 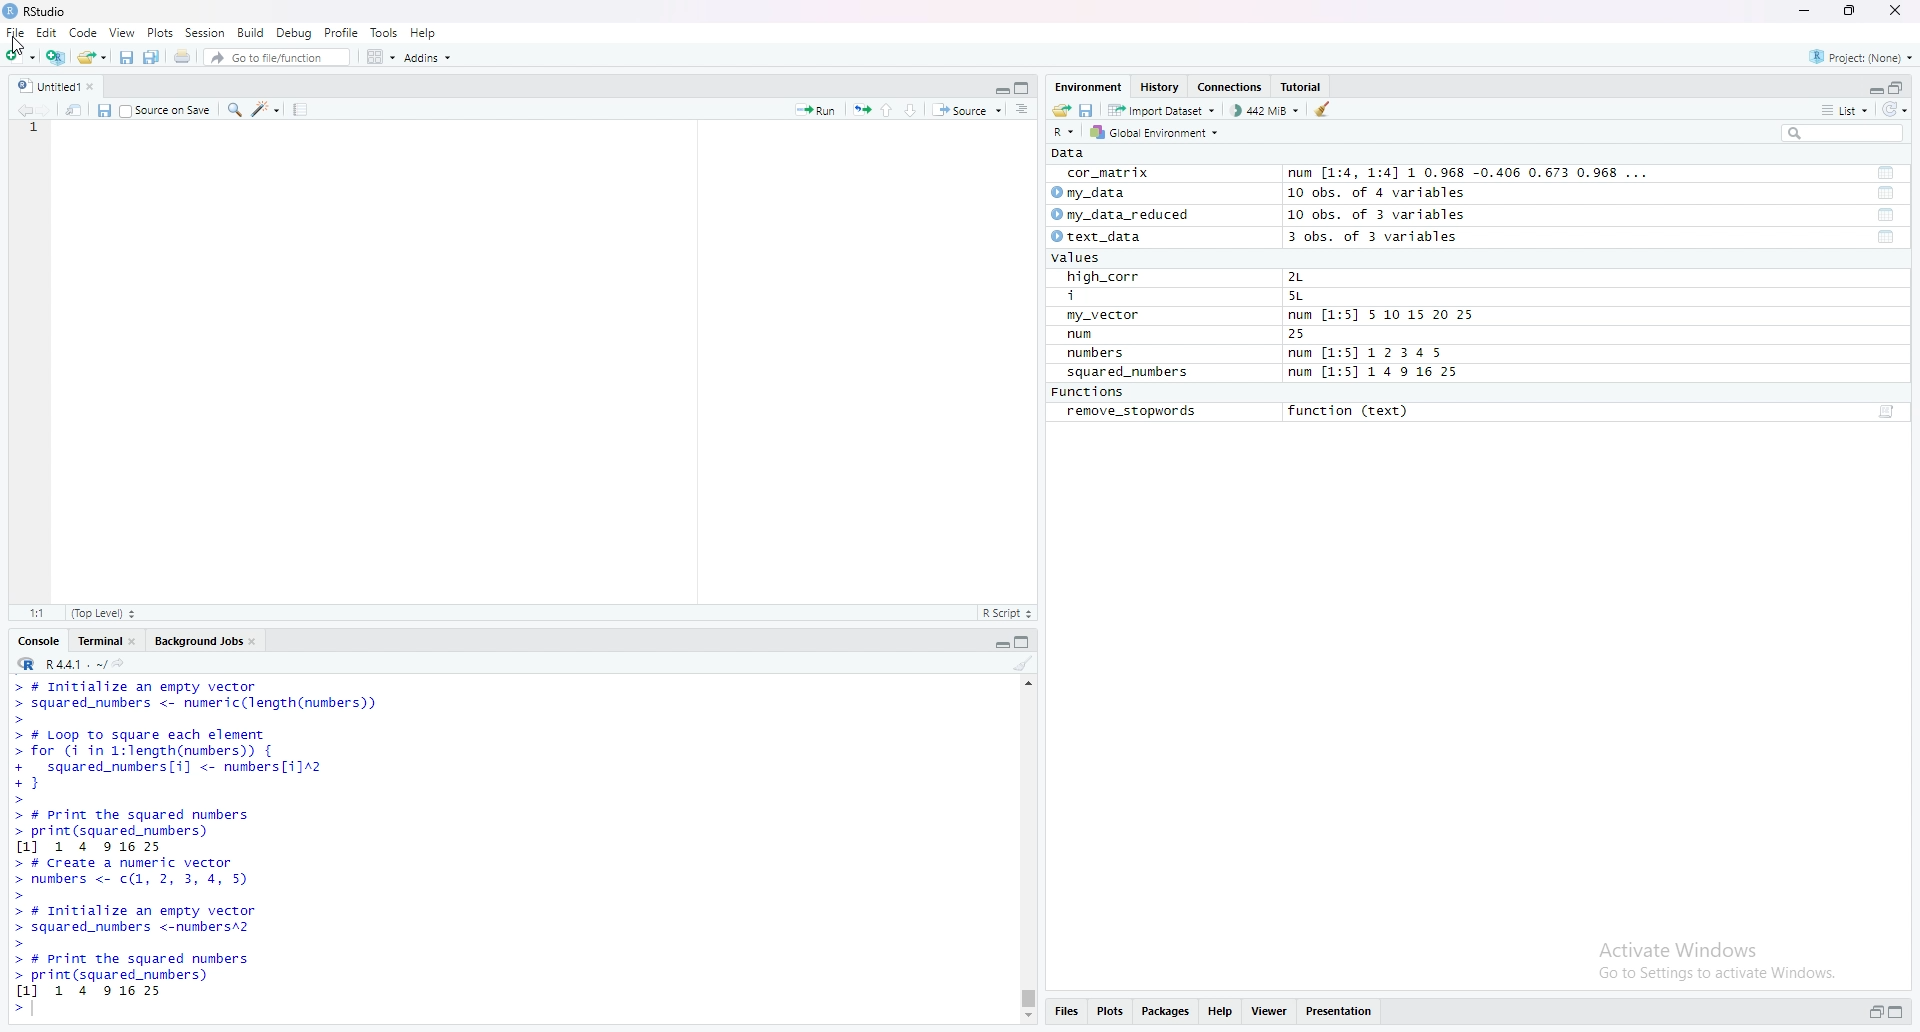 I want to click on Up, so click(x=892, y=109).